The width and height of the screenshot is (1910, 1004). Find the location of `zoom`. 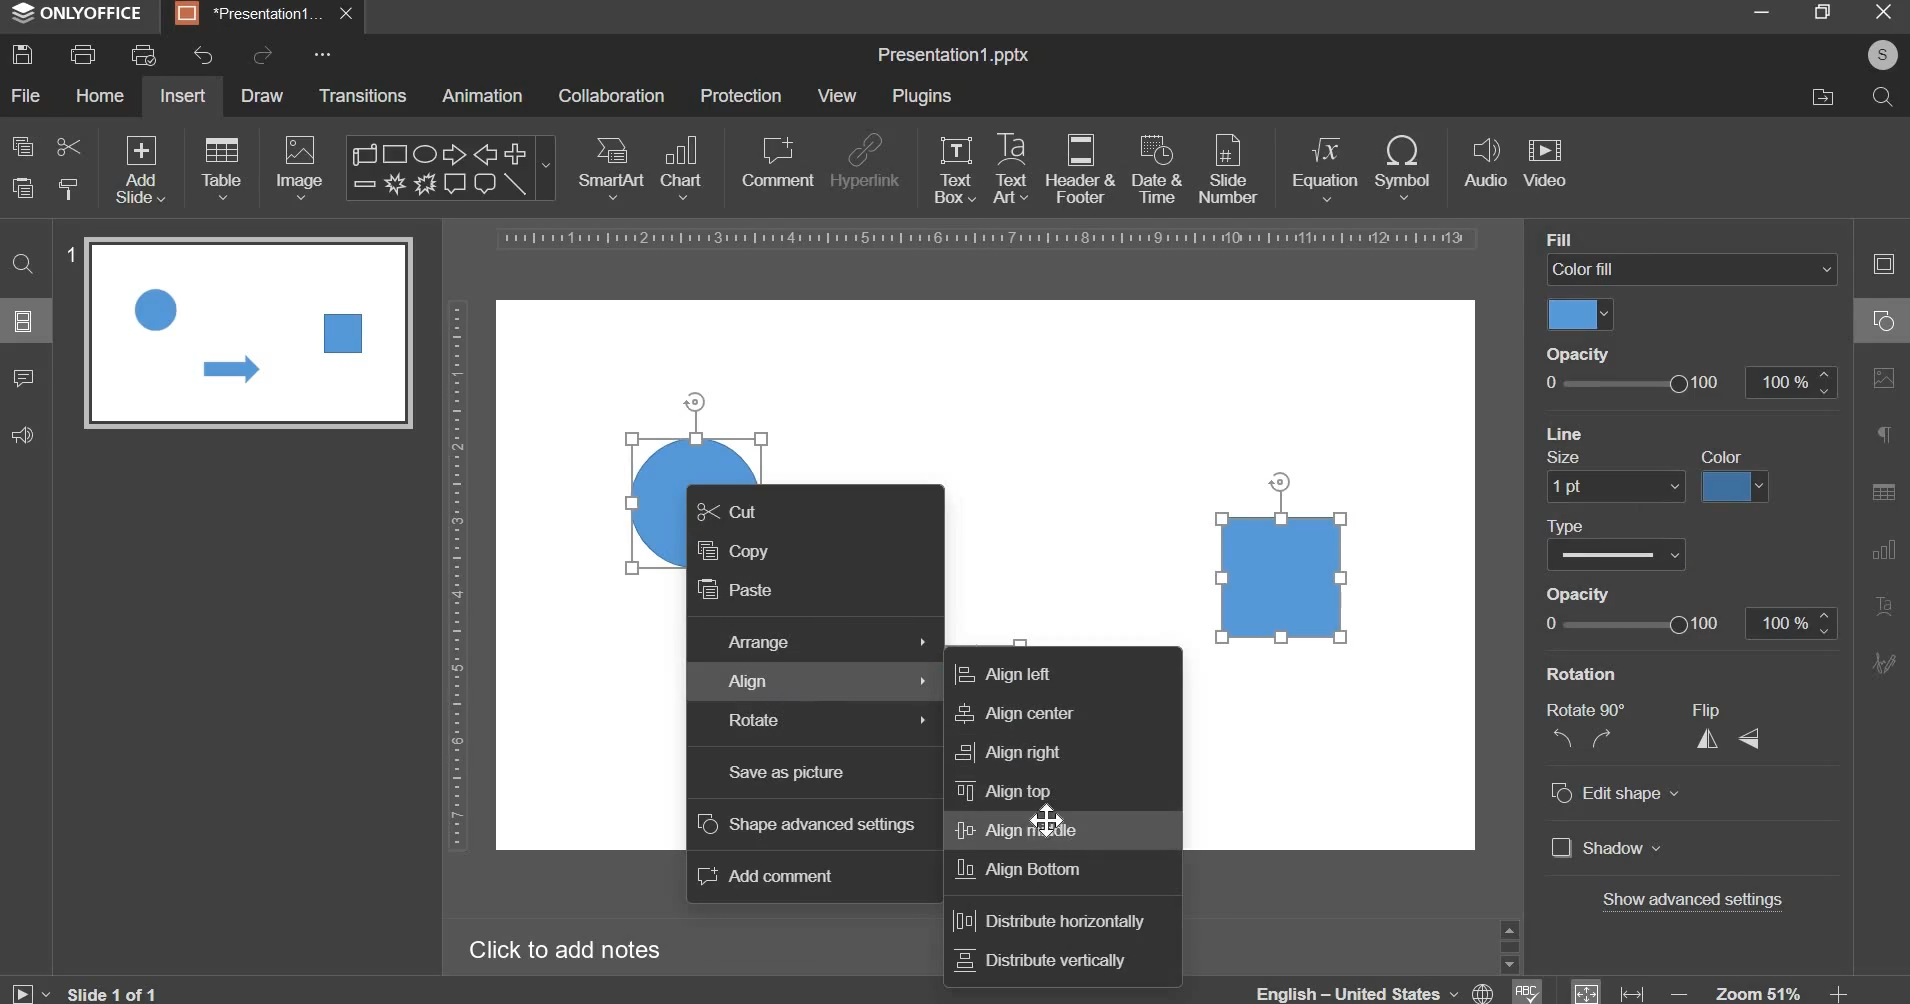

zoom is located at coordinates (1760, 991).